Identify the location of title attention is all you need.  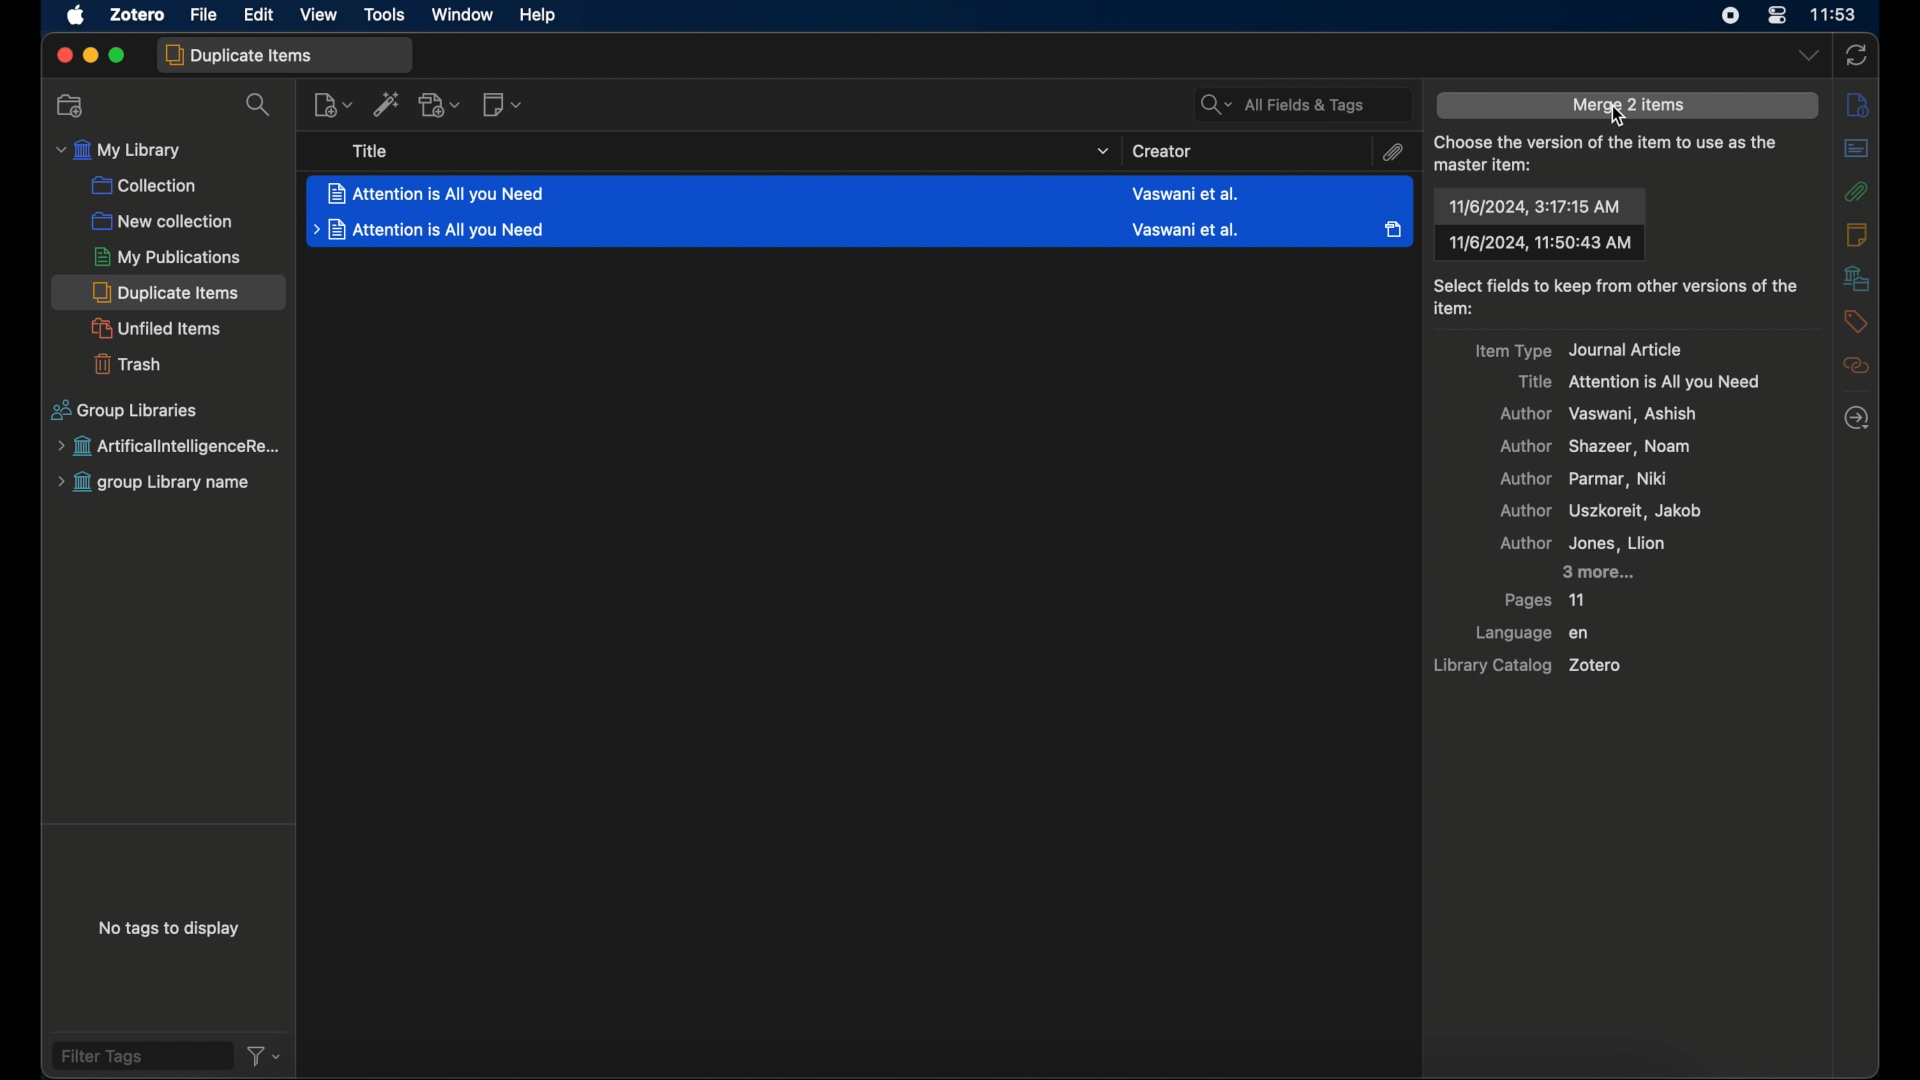
(1640, 382).